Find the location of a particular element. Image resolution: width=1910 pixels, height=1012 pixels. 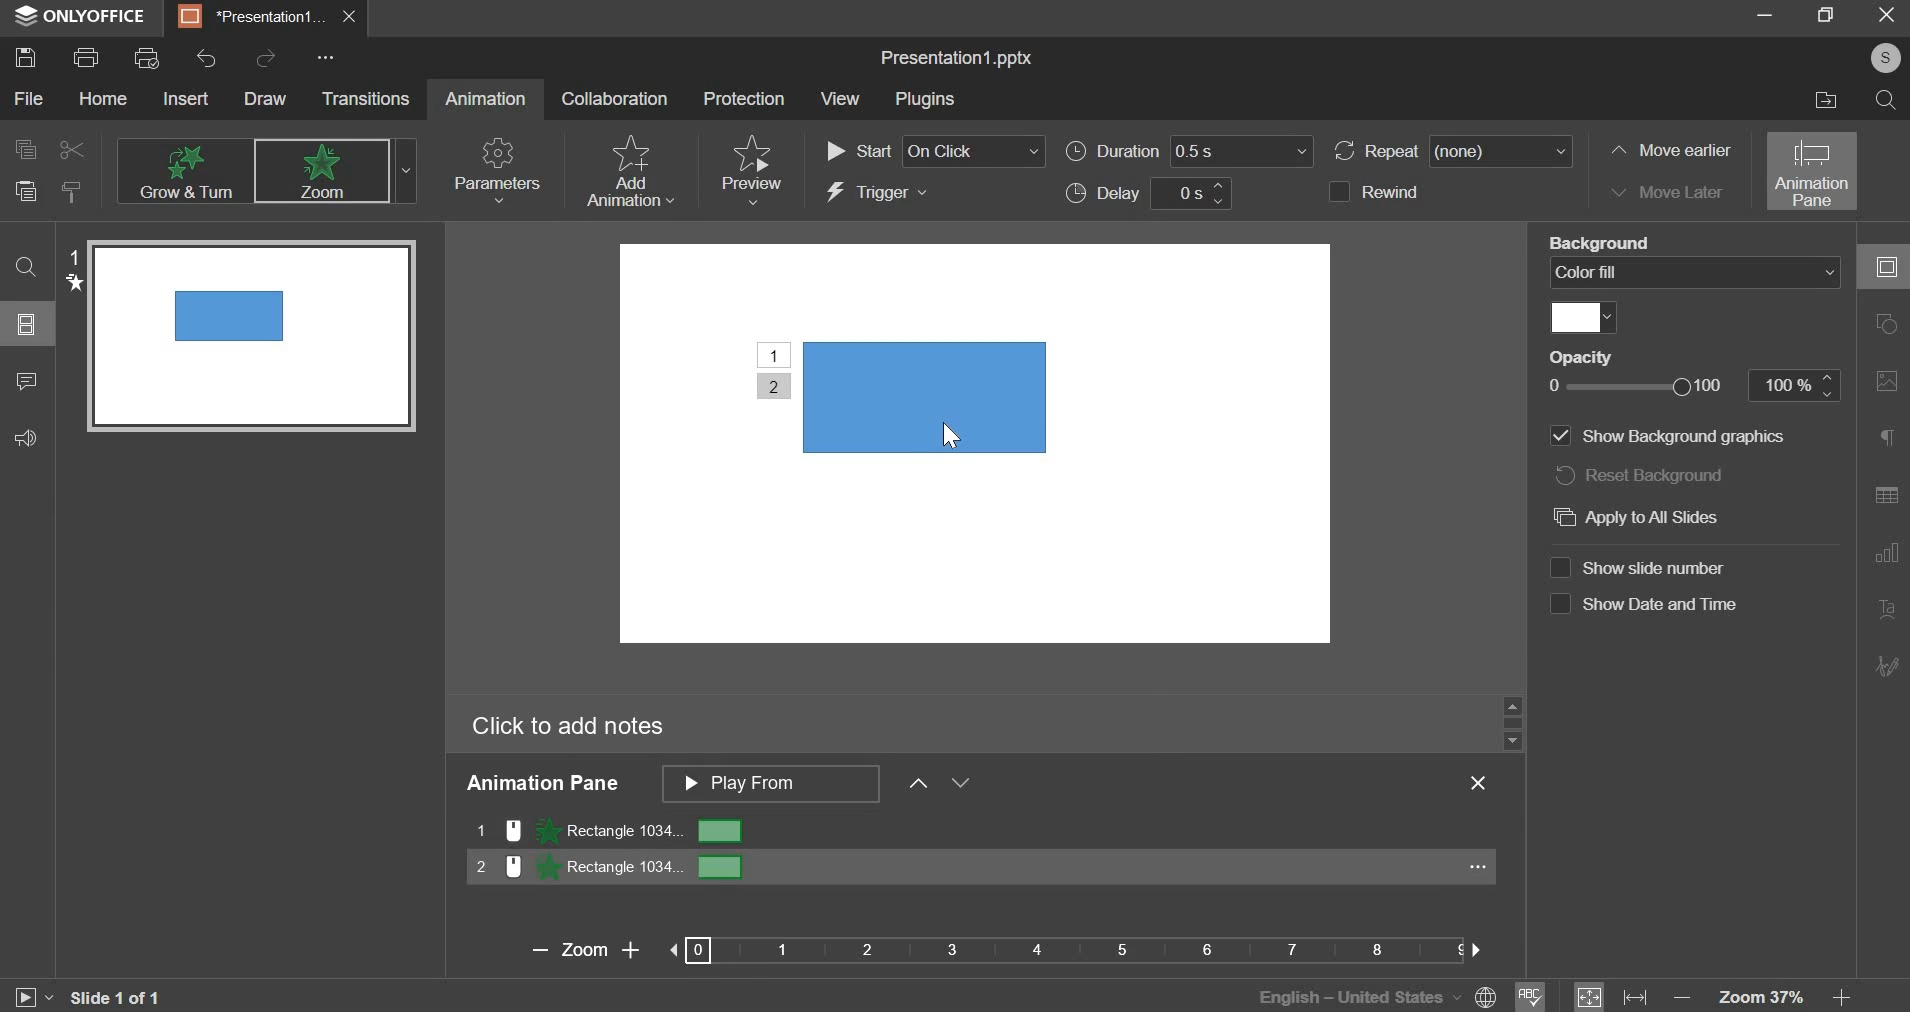

Zoom is located at coordinates (583, 951).